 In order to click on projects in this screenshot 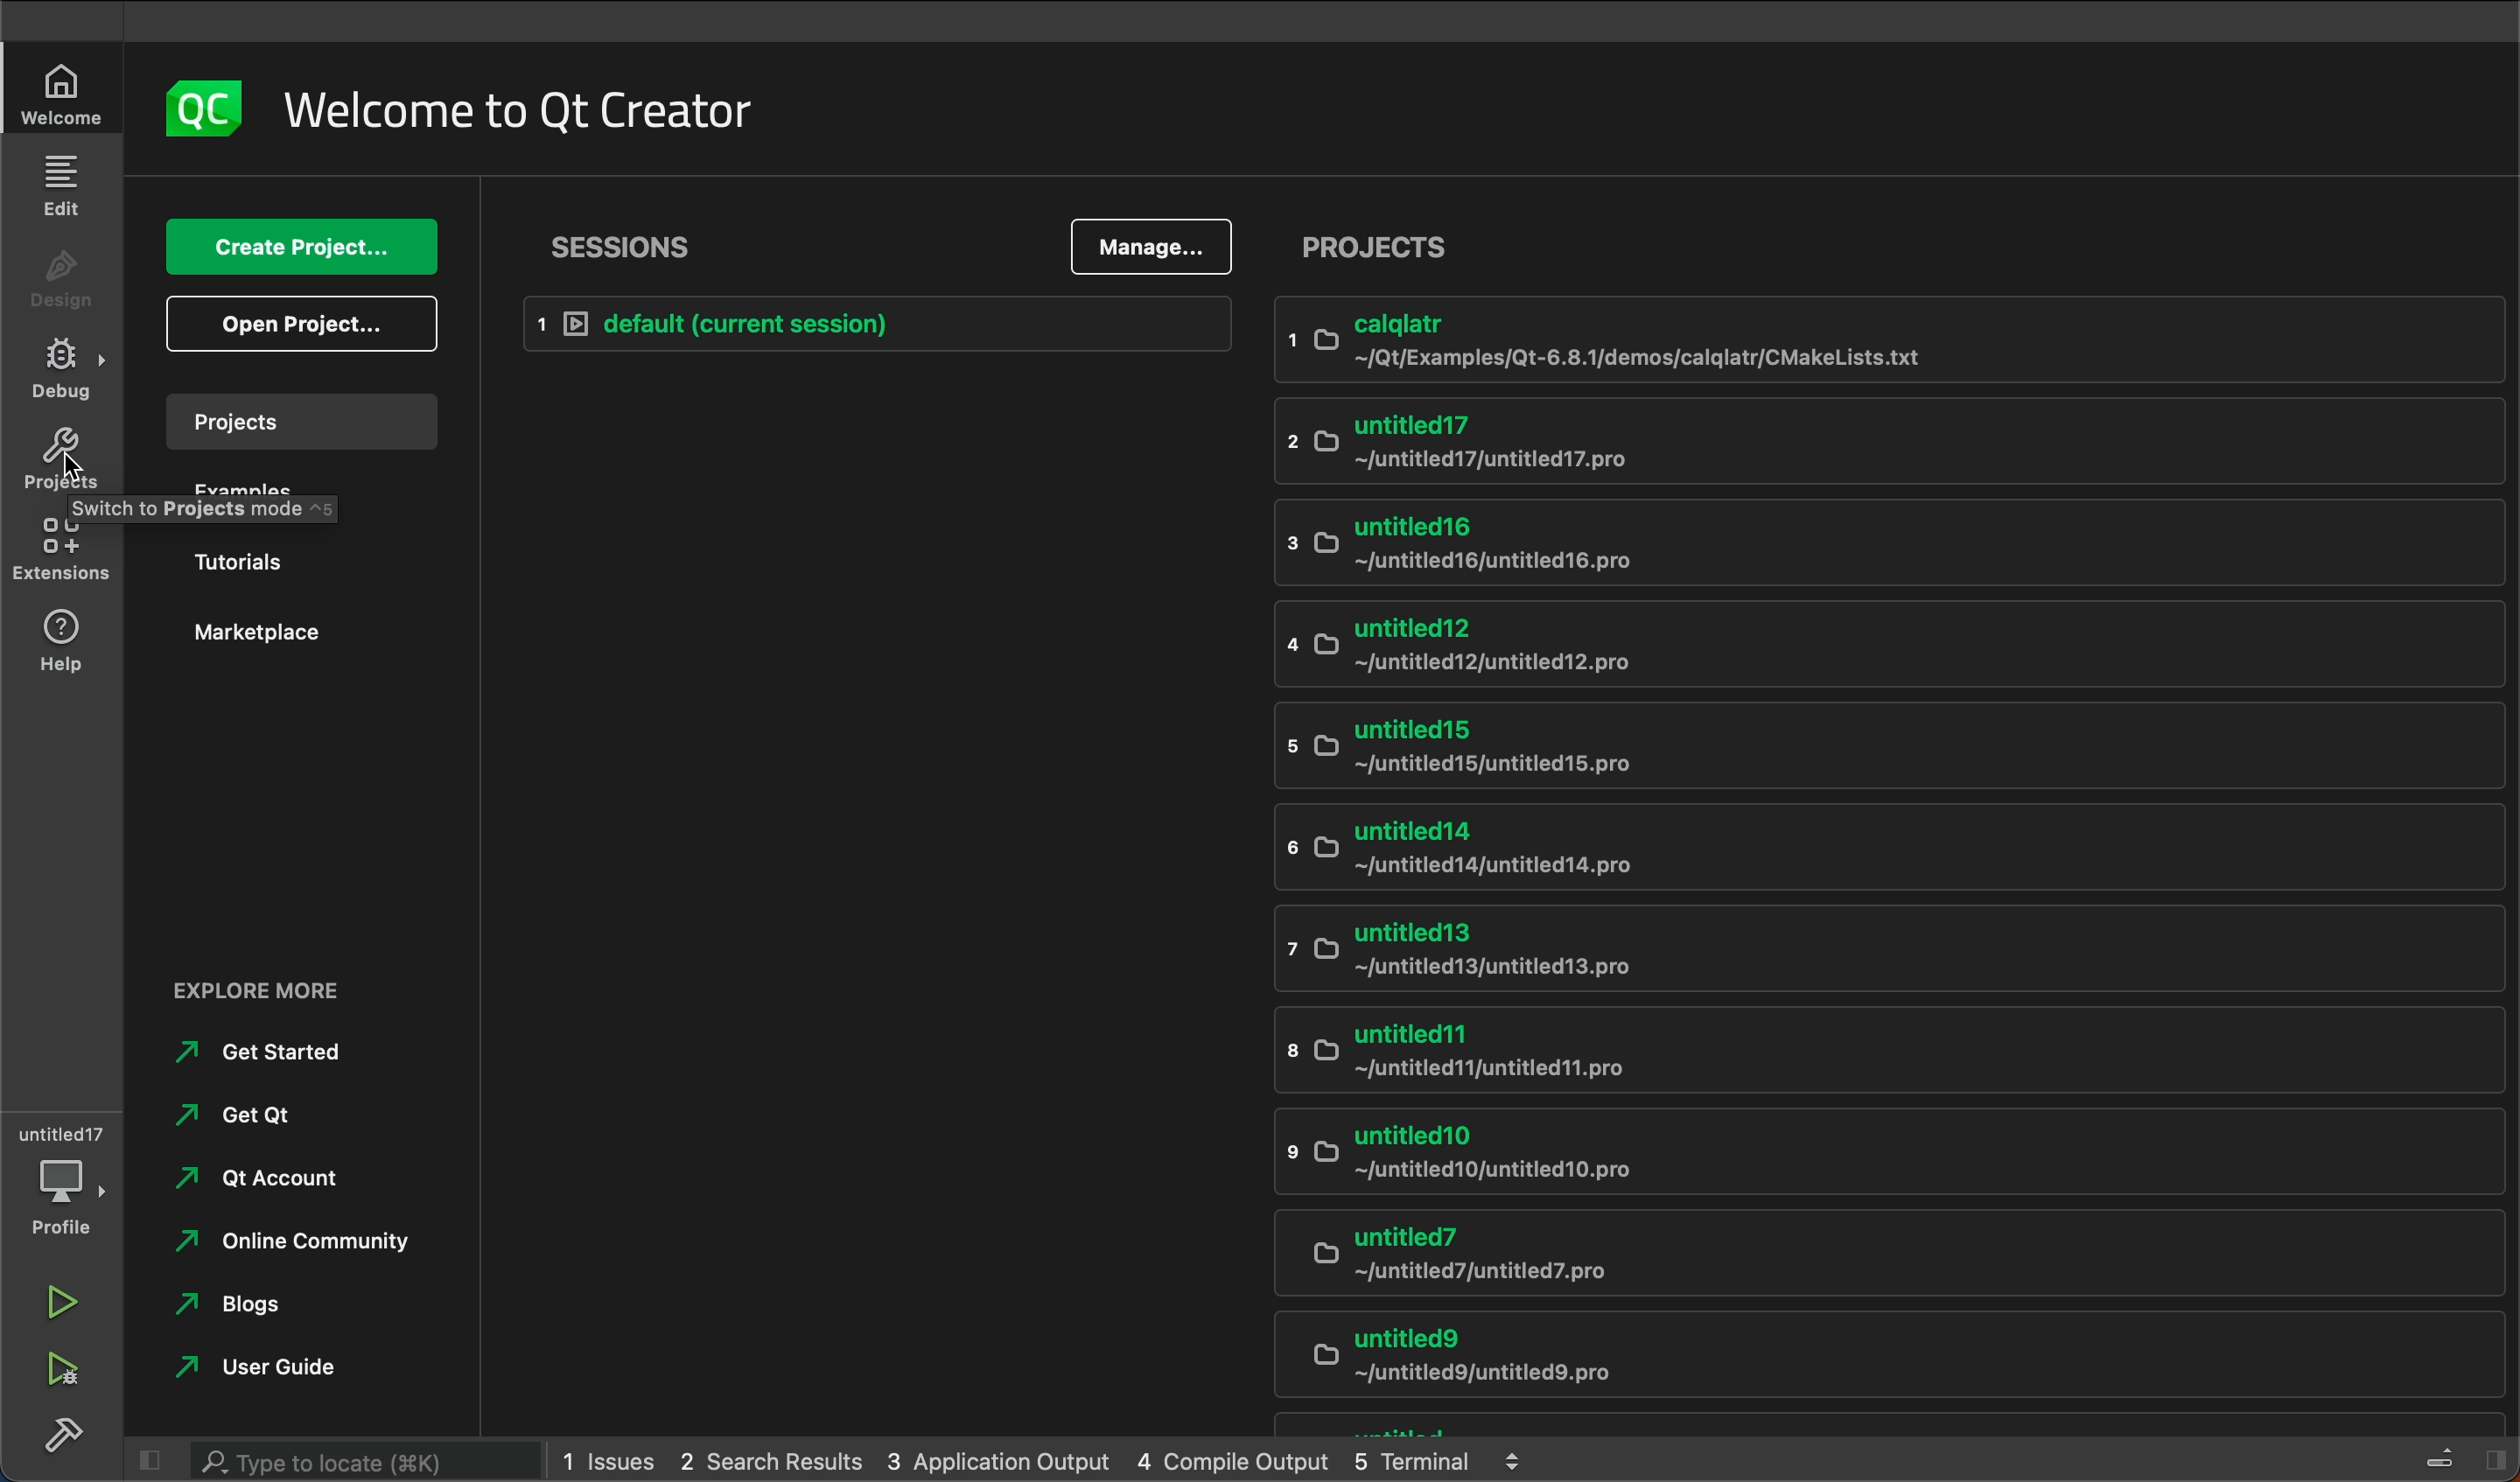, I will do `click(65, 461)`.